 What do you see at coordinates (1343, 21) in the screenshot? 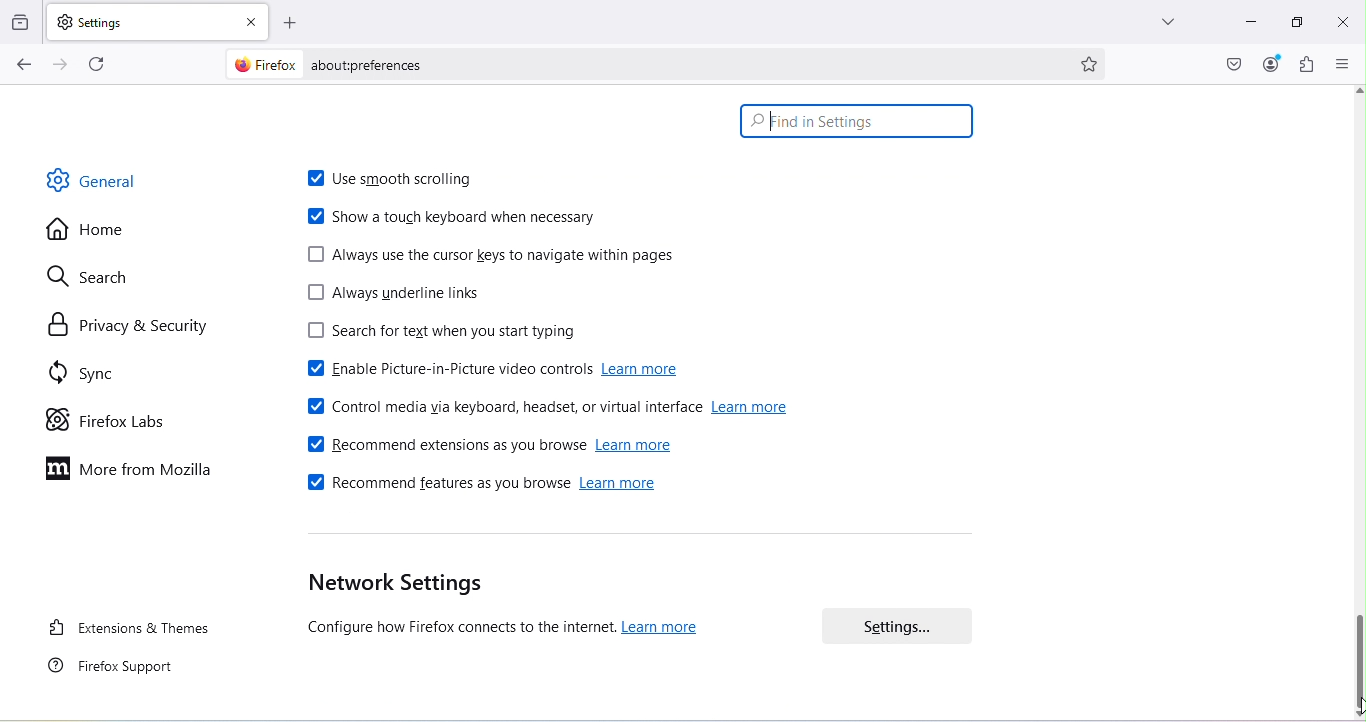
I see `Close` at bounding box center [1343, 21].